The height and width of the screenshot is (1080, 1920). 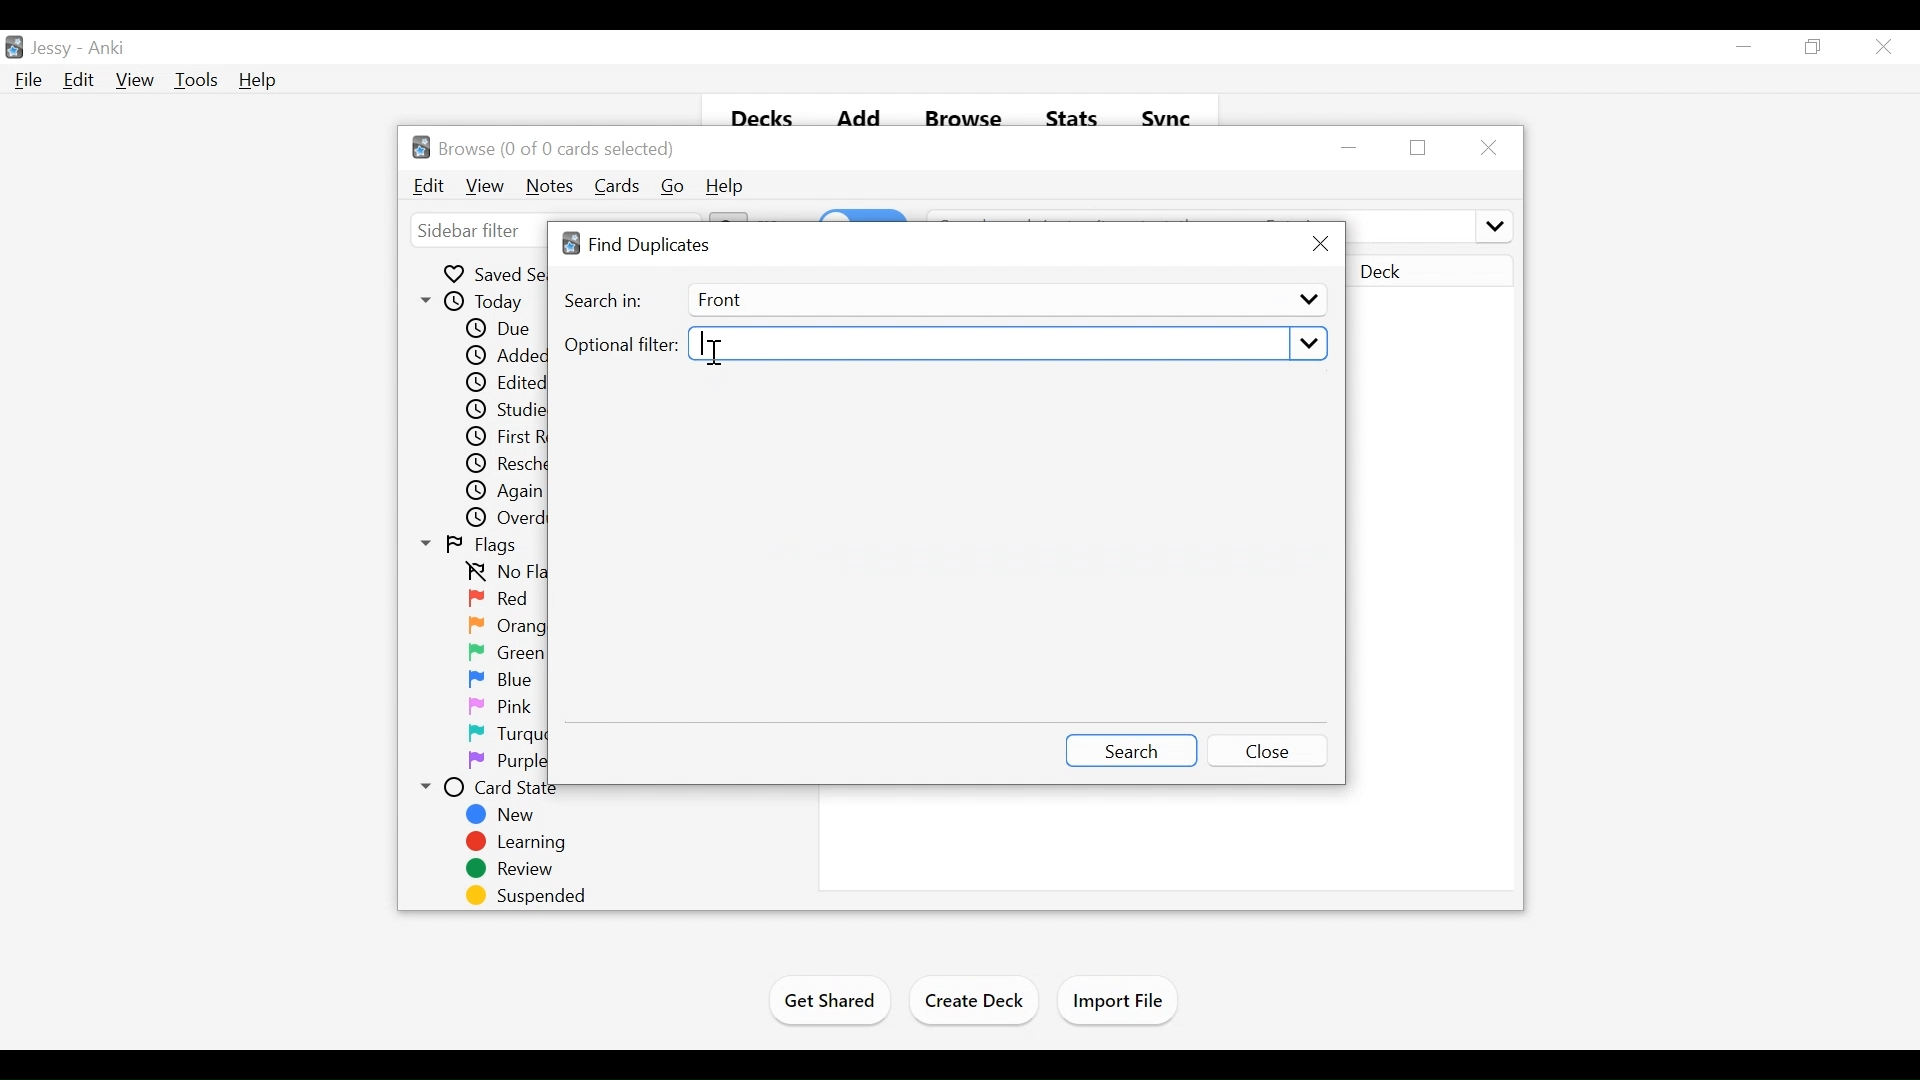 What do you see at coordinates (501, 600) in the screenshot?
I see `Red` at bounding box center [501, 600].